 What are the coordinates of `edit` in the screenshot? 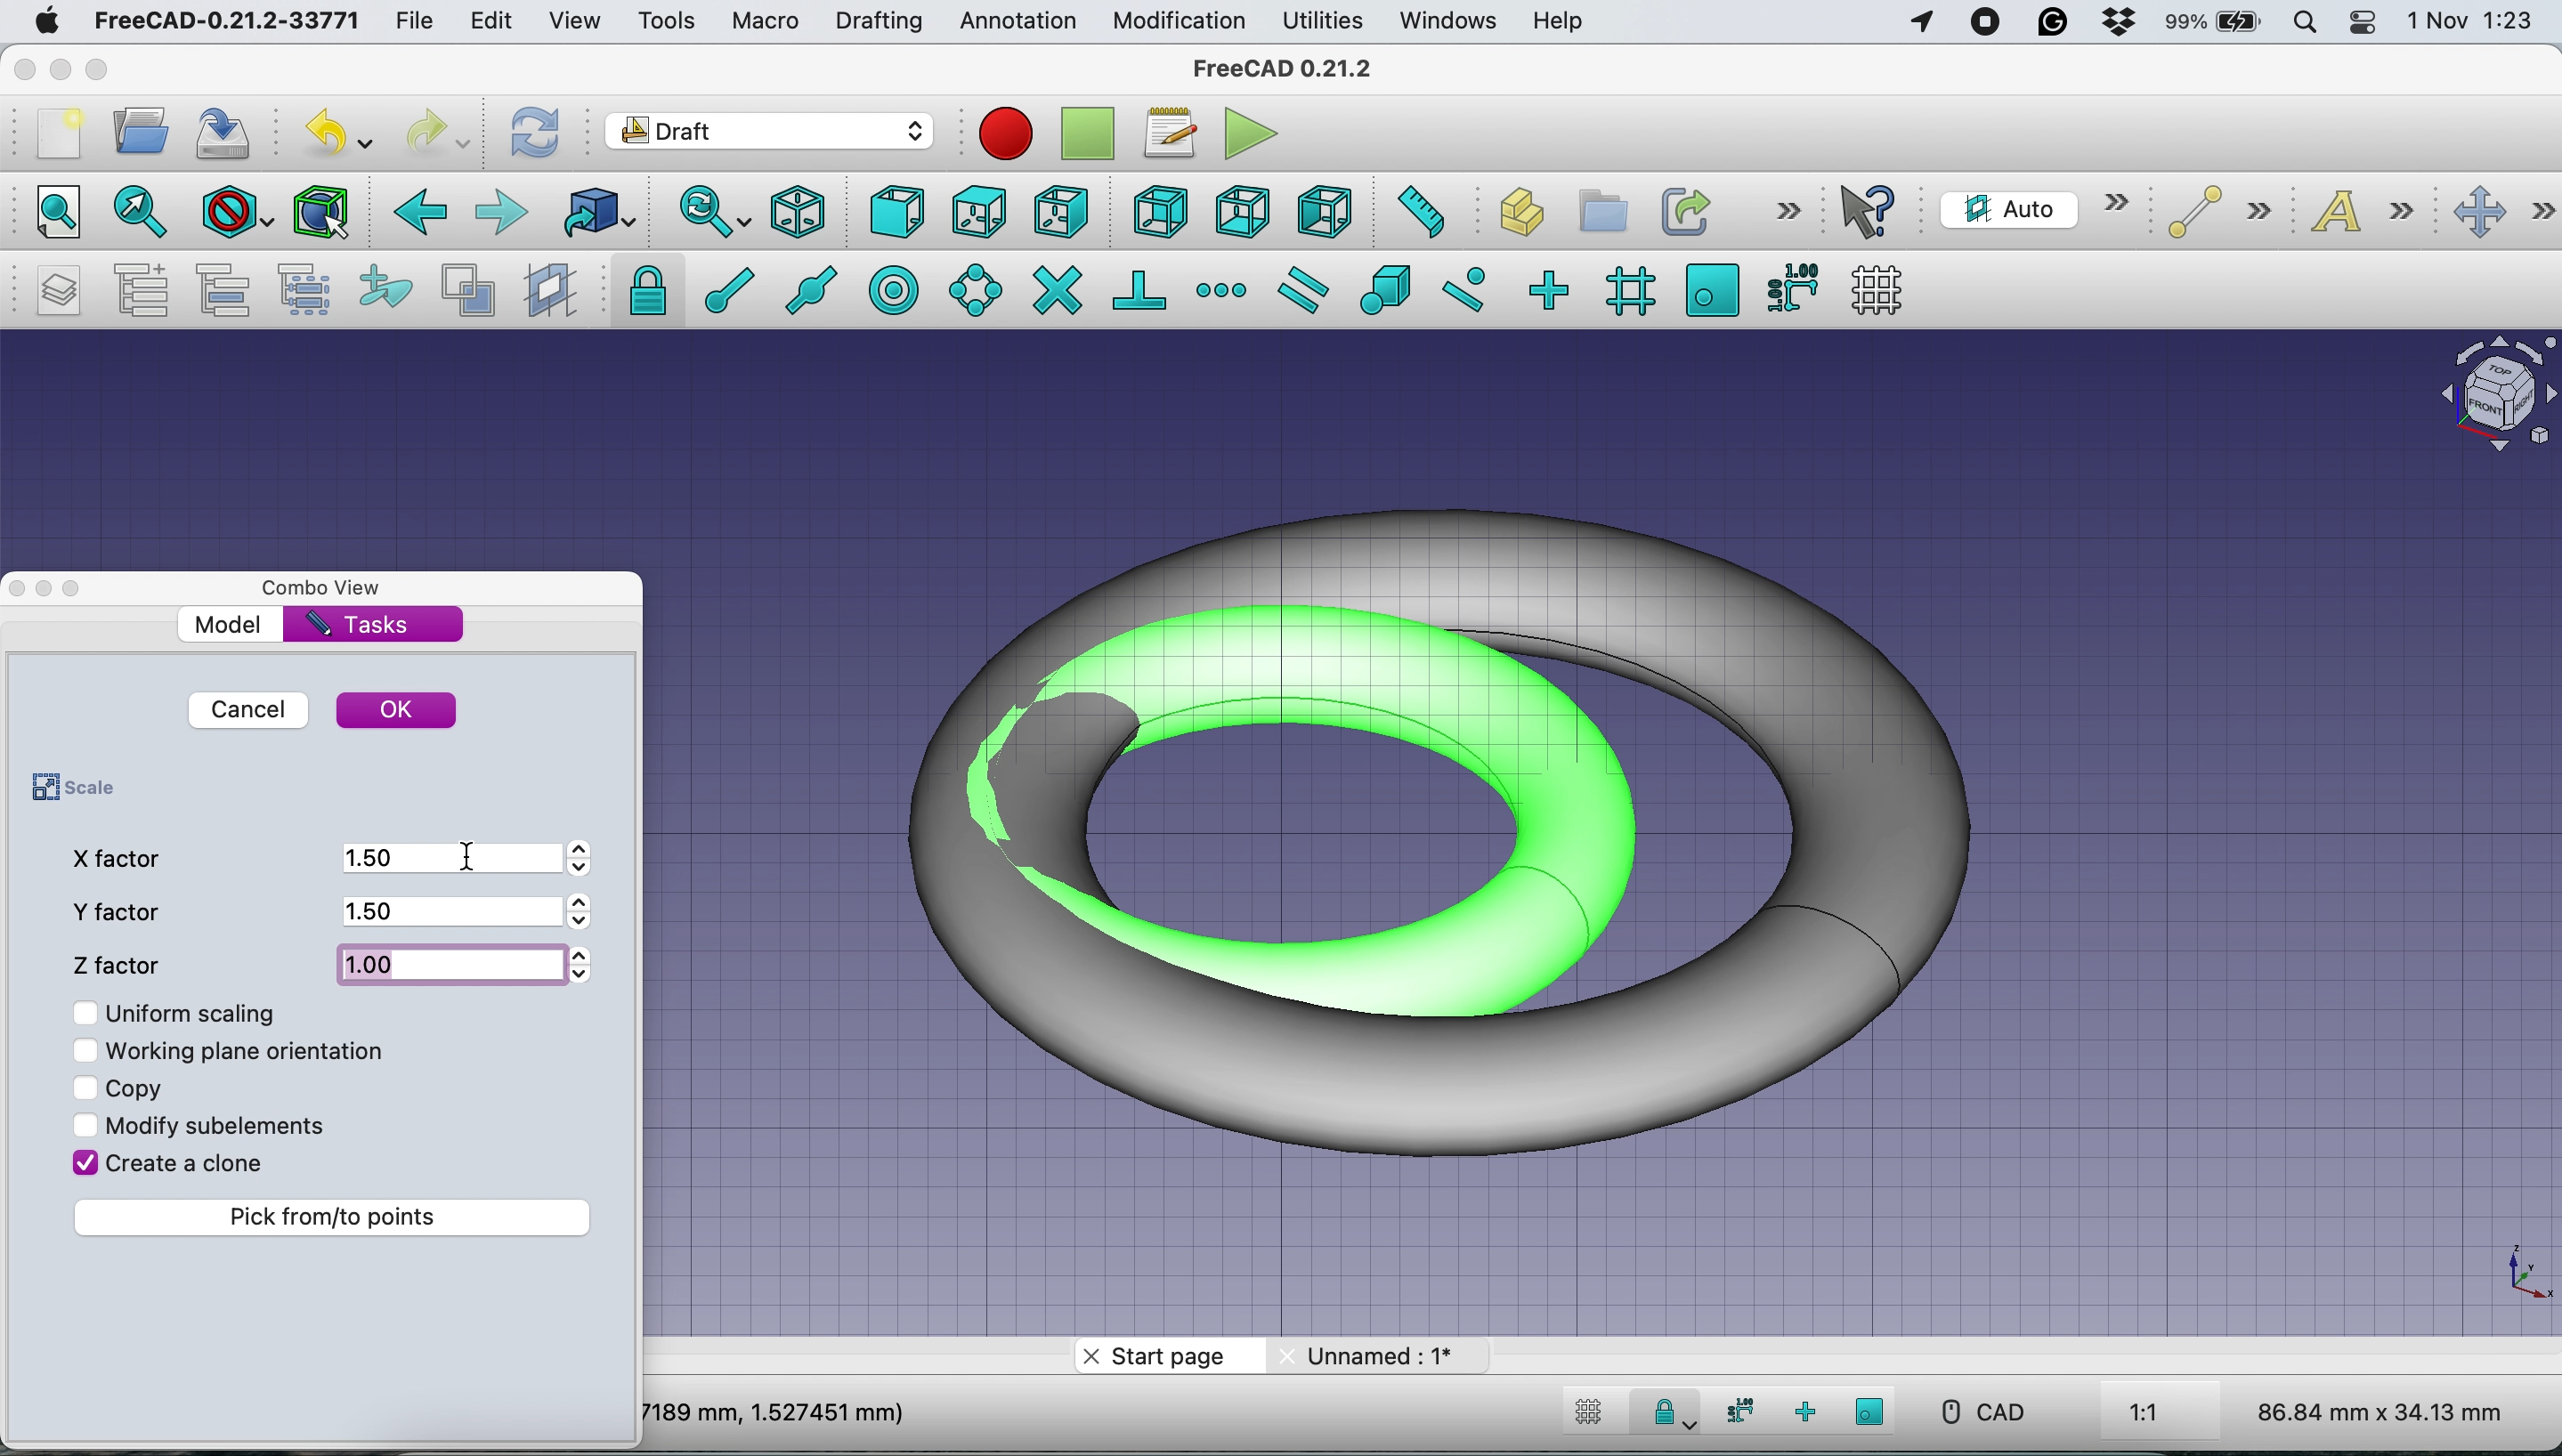 It's located at (495, 22).